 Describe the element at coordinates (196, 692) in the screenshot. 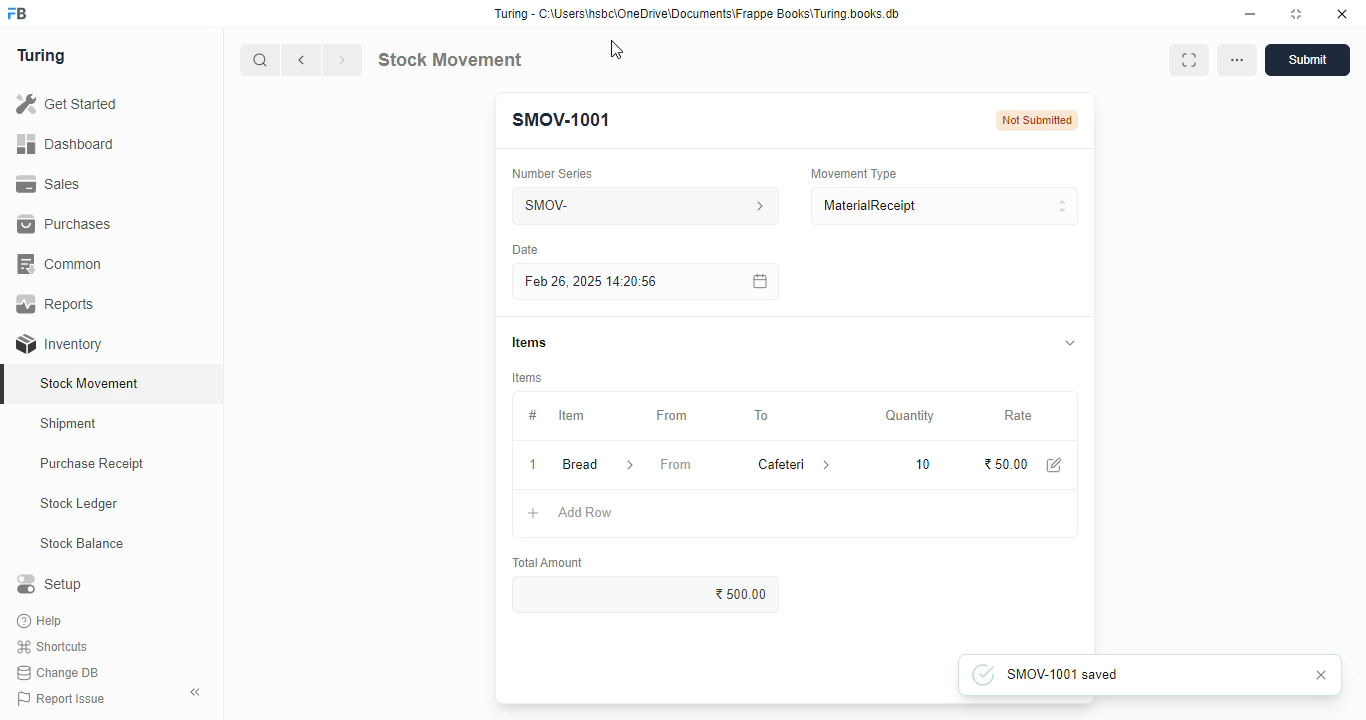

I see `toggle sidebar` at that location.